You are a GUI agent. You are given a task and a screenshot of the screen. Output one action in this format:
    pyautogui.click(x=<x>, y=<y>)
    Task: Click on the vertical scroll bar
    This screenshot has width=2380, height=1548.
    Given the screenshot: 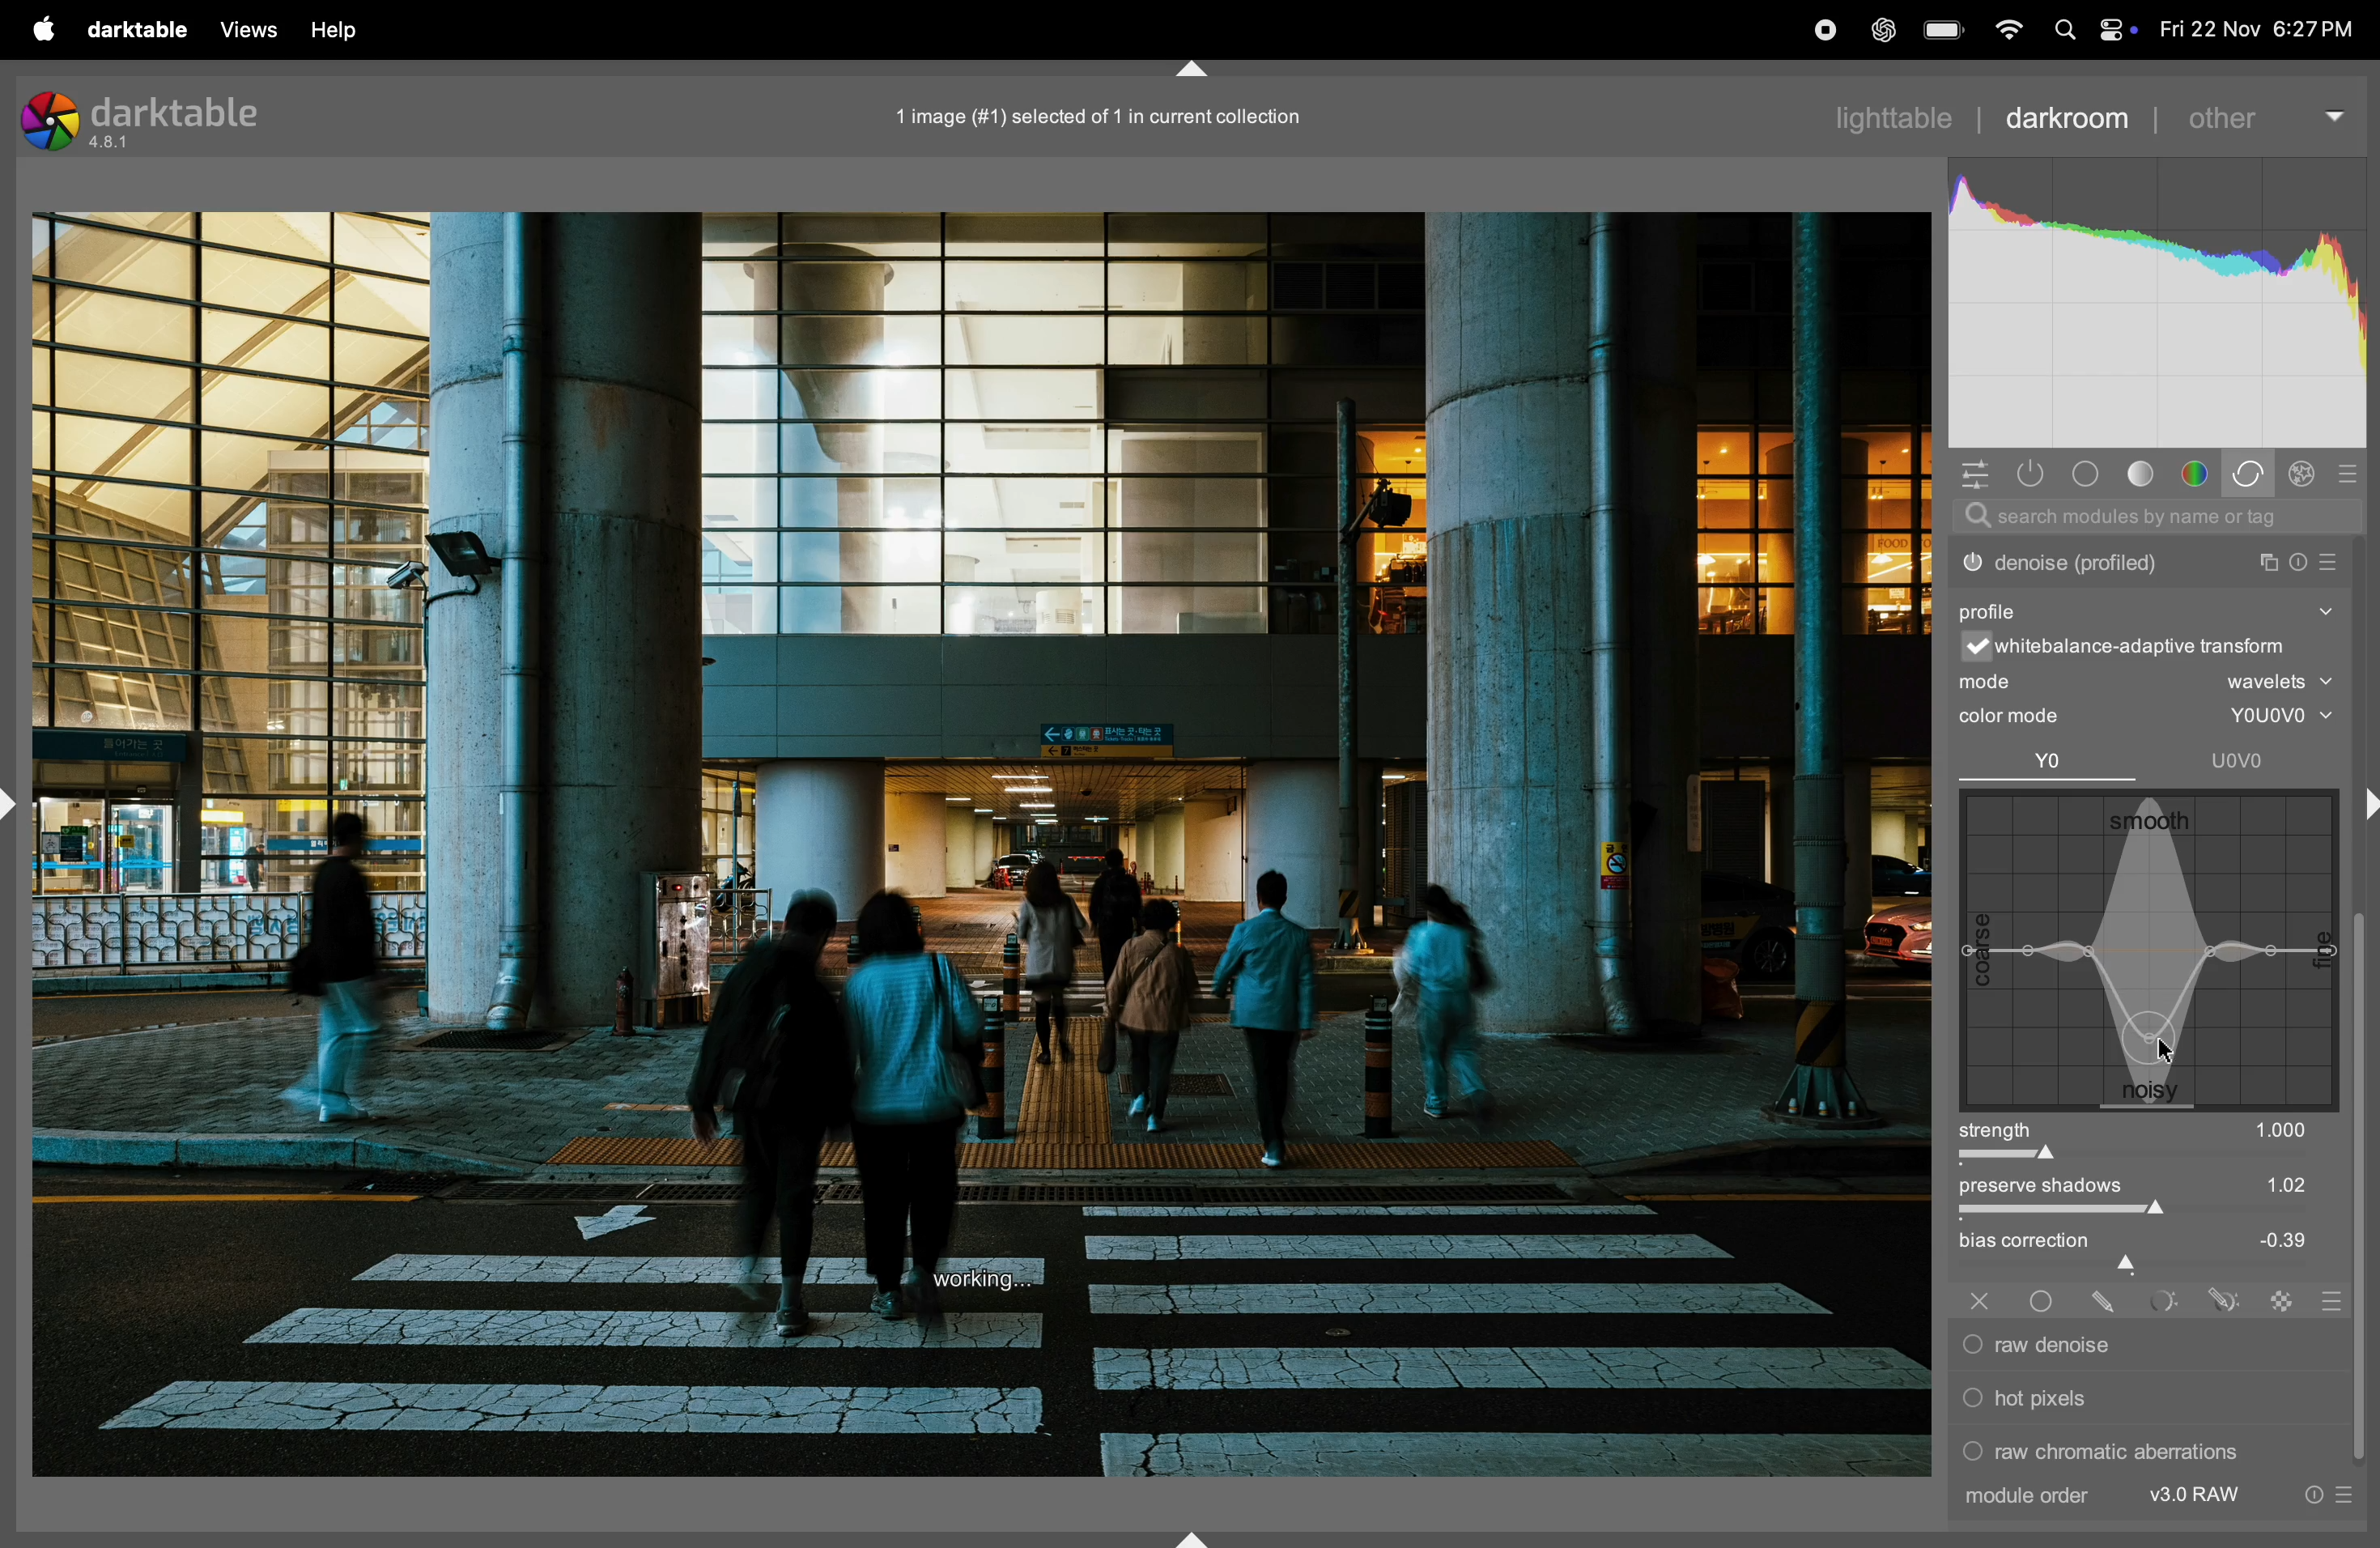 What is the action you would take?
    pyautogui.click(x=2364, y=1190)
    